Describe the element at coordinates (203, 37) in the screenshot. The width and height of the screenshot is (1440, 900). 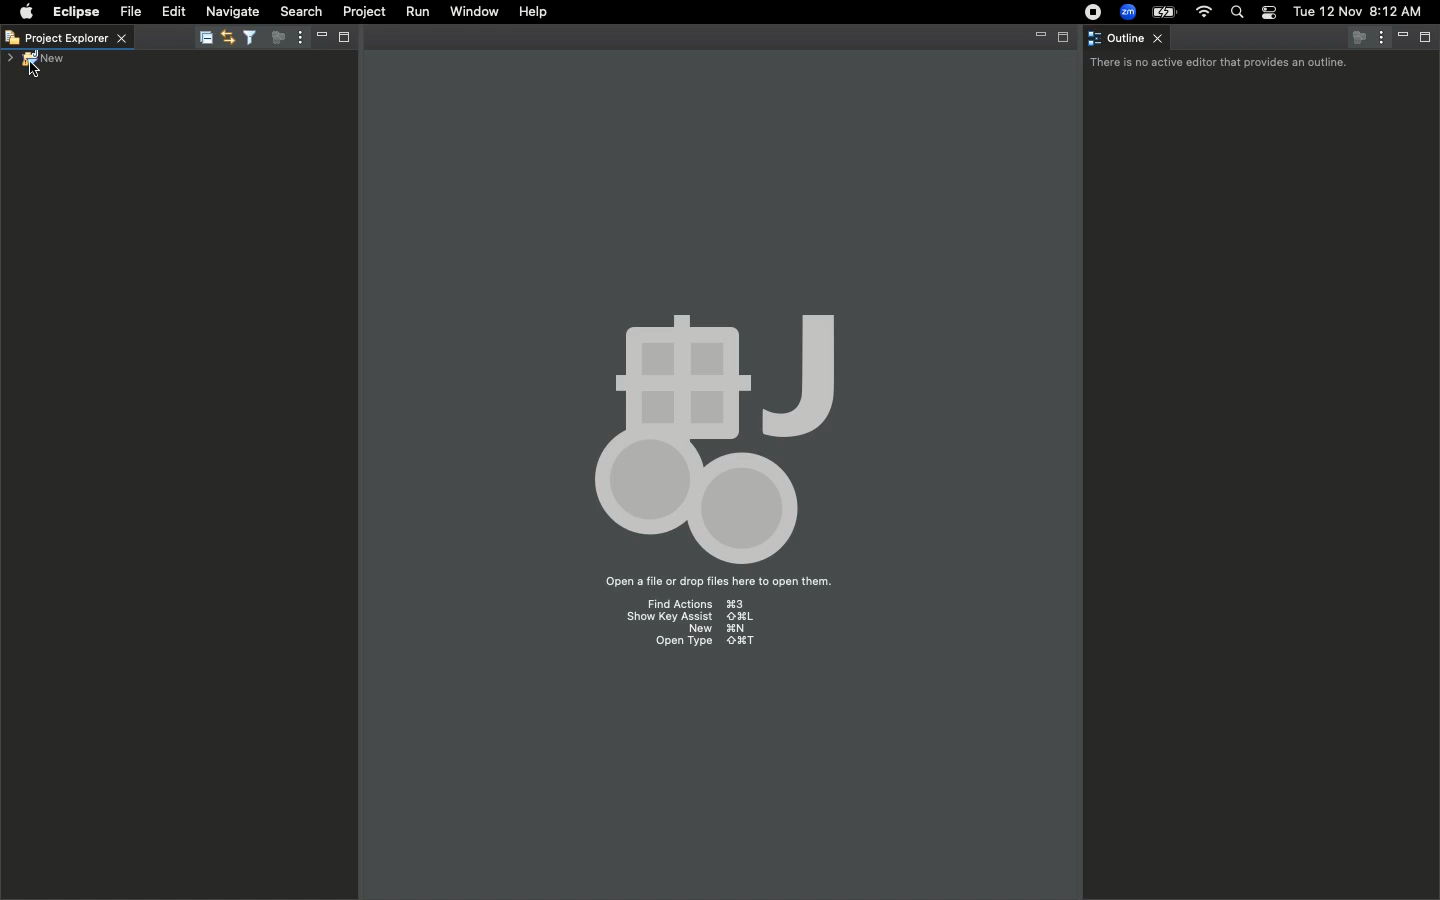
I see `Collapse` at that location.